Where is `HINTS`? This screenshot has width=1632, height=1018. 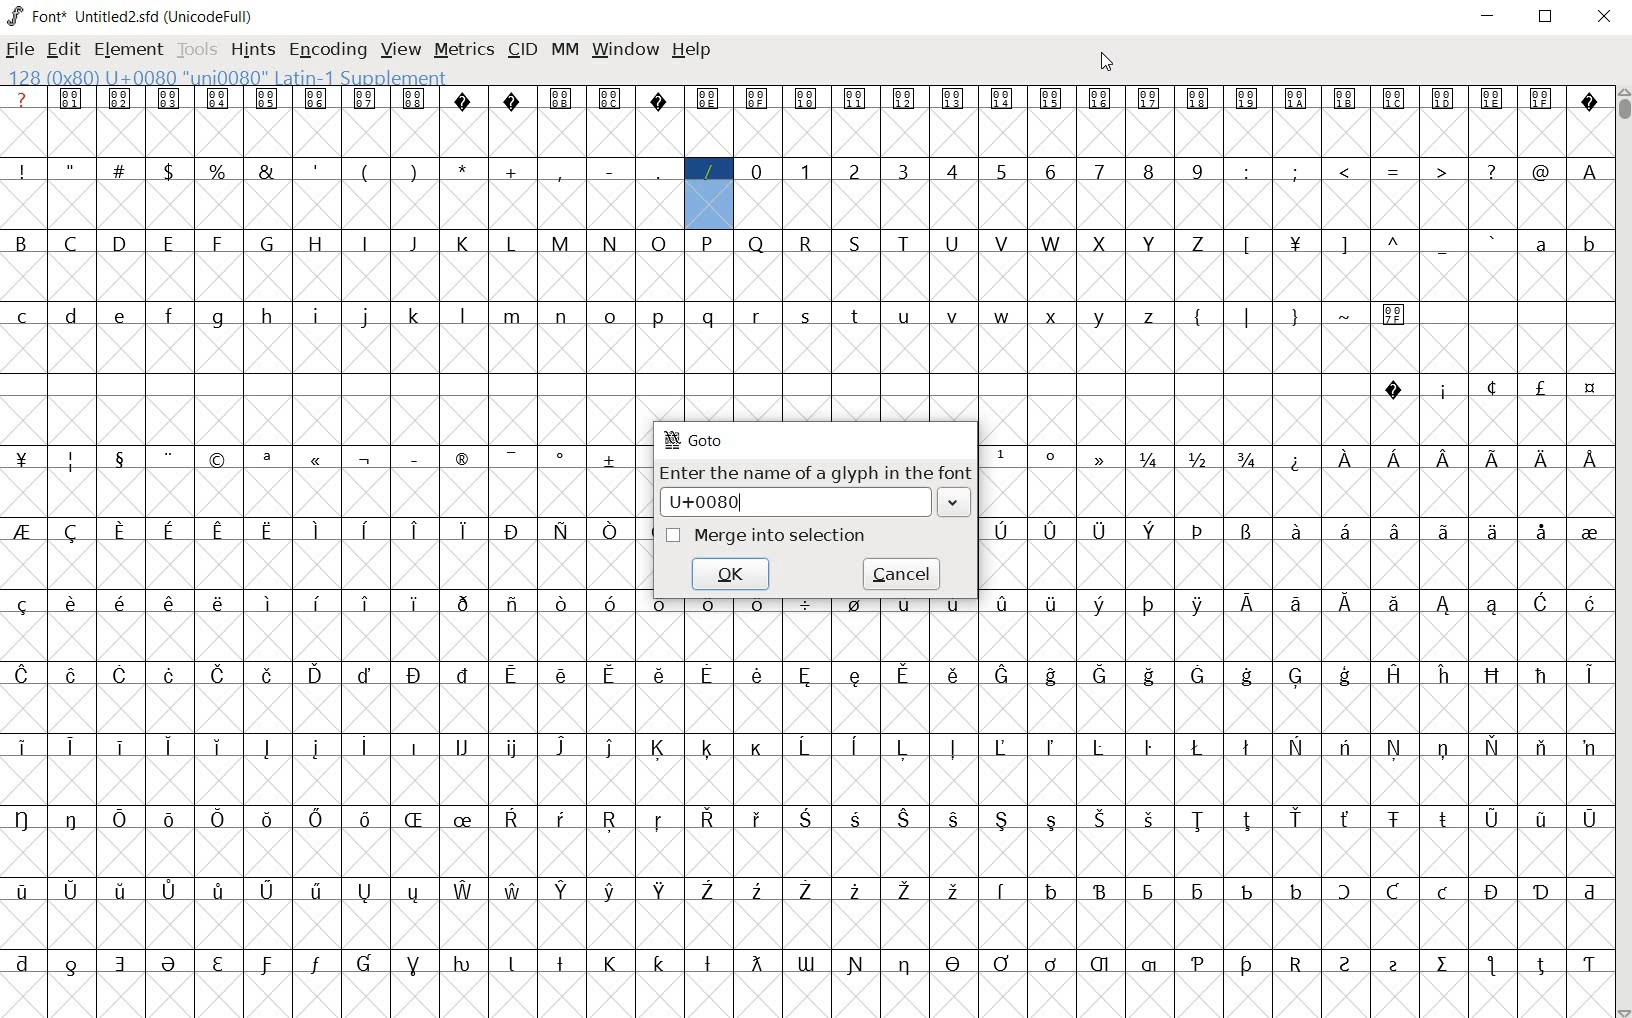 HINTS is located at coordinates (251, 49).